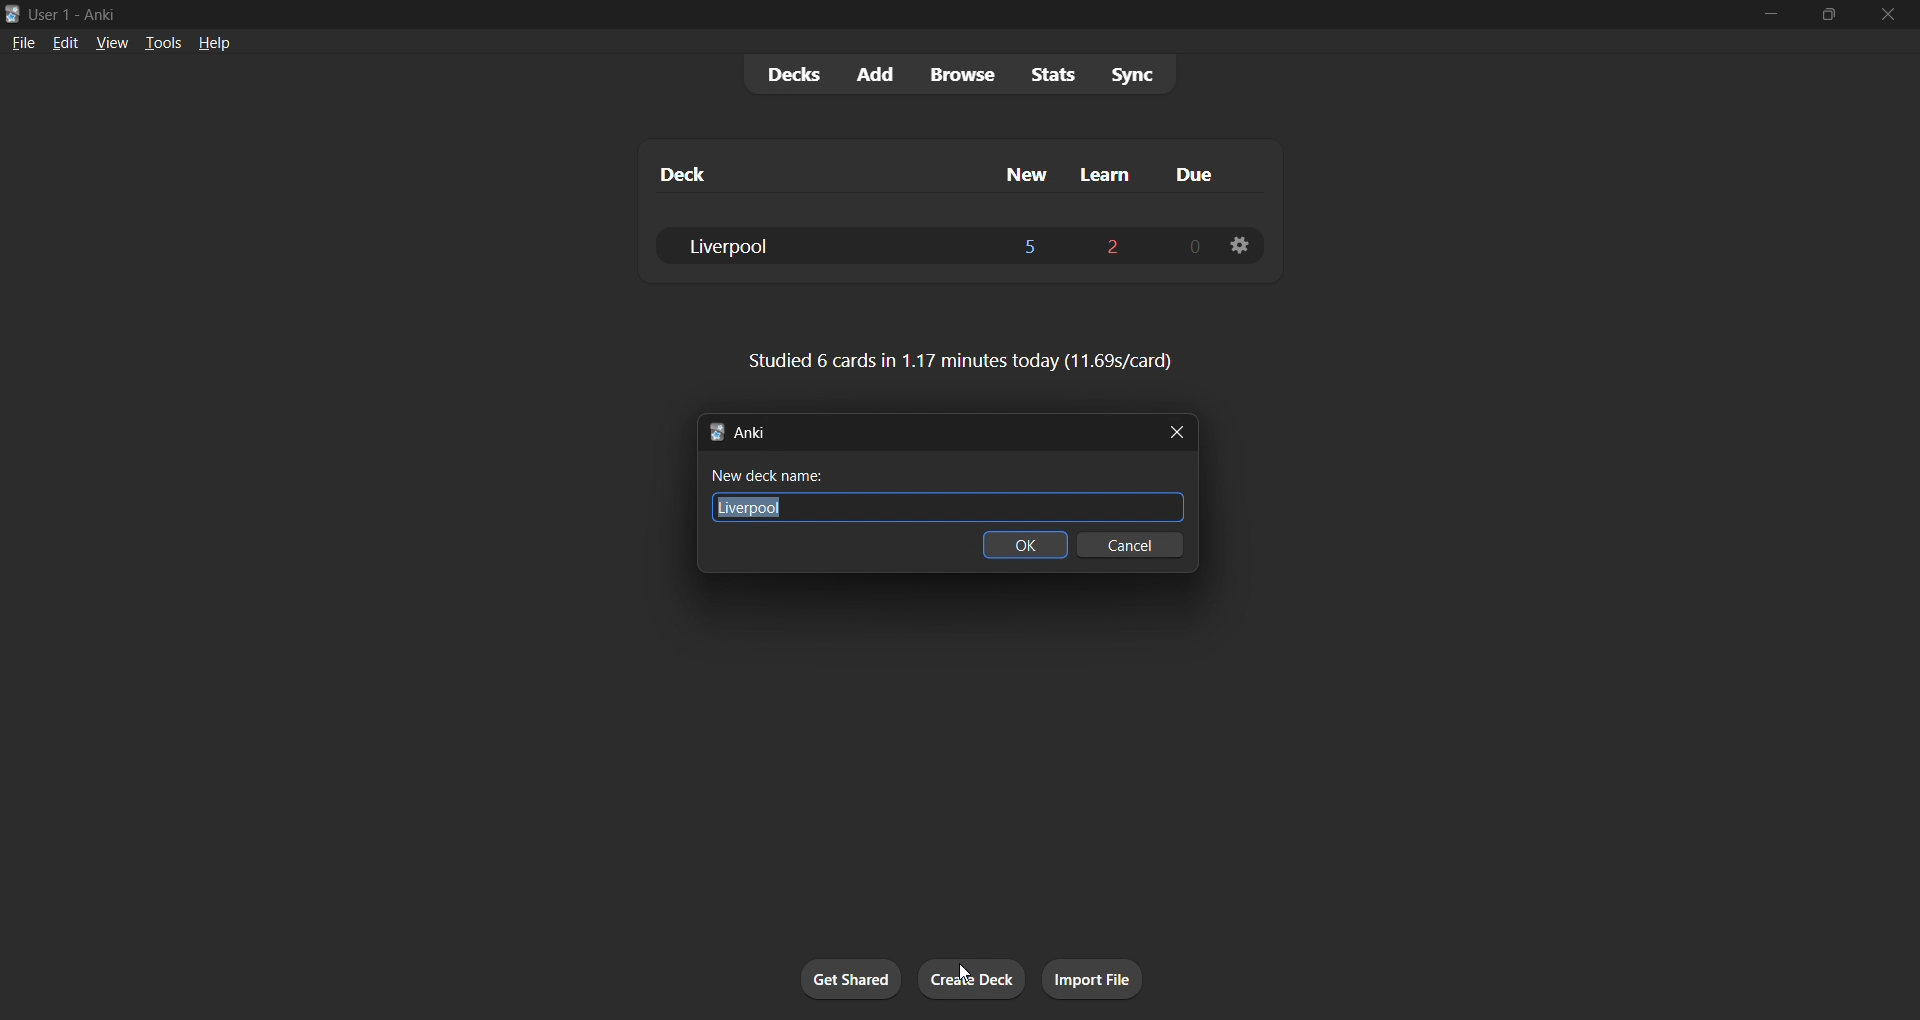 The height and width of the screenshot is (1020, 1920). What do you see at coordinates (1819, 17) in the screenshot?
I see `maximize/restore` at bounding box center [1819, 17].